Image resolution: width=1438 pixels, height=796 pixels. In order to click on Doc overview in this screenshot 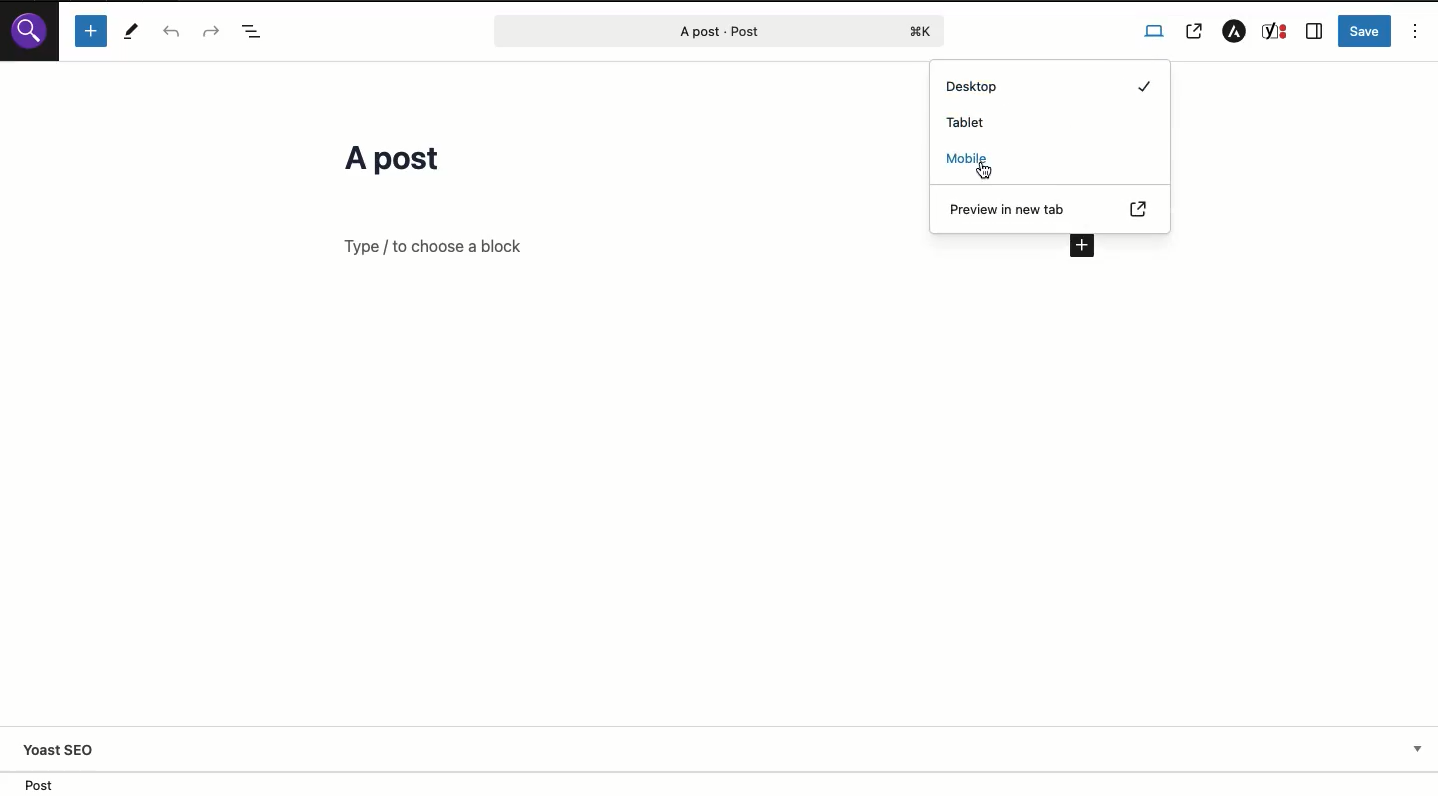, I will do `click(256, 32)`.